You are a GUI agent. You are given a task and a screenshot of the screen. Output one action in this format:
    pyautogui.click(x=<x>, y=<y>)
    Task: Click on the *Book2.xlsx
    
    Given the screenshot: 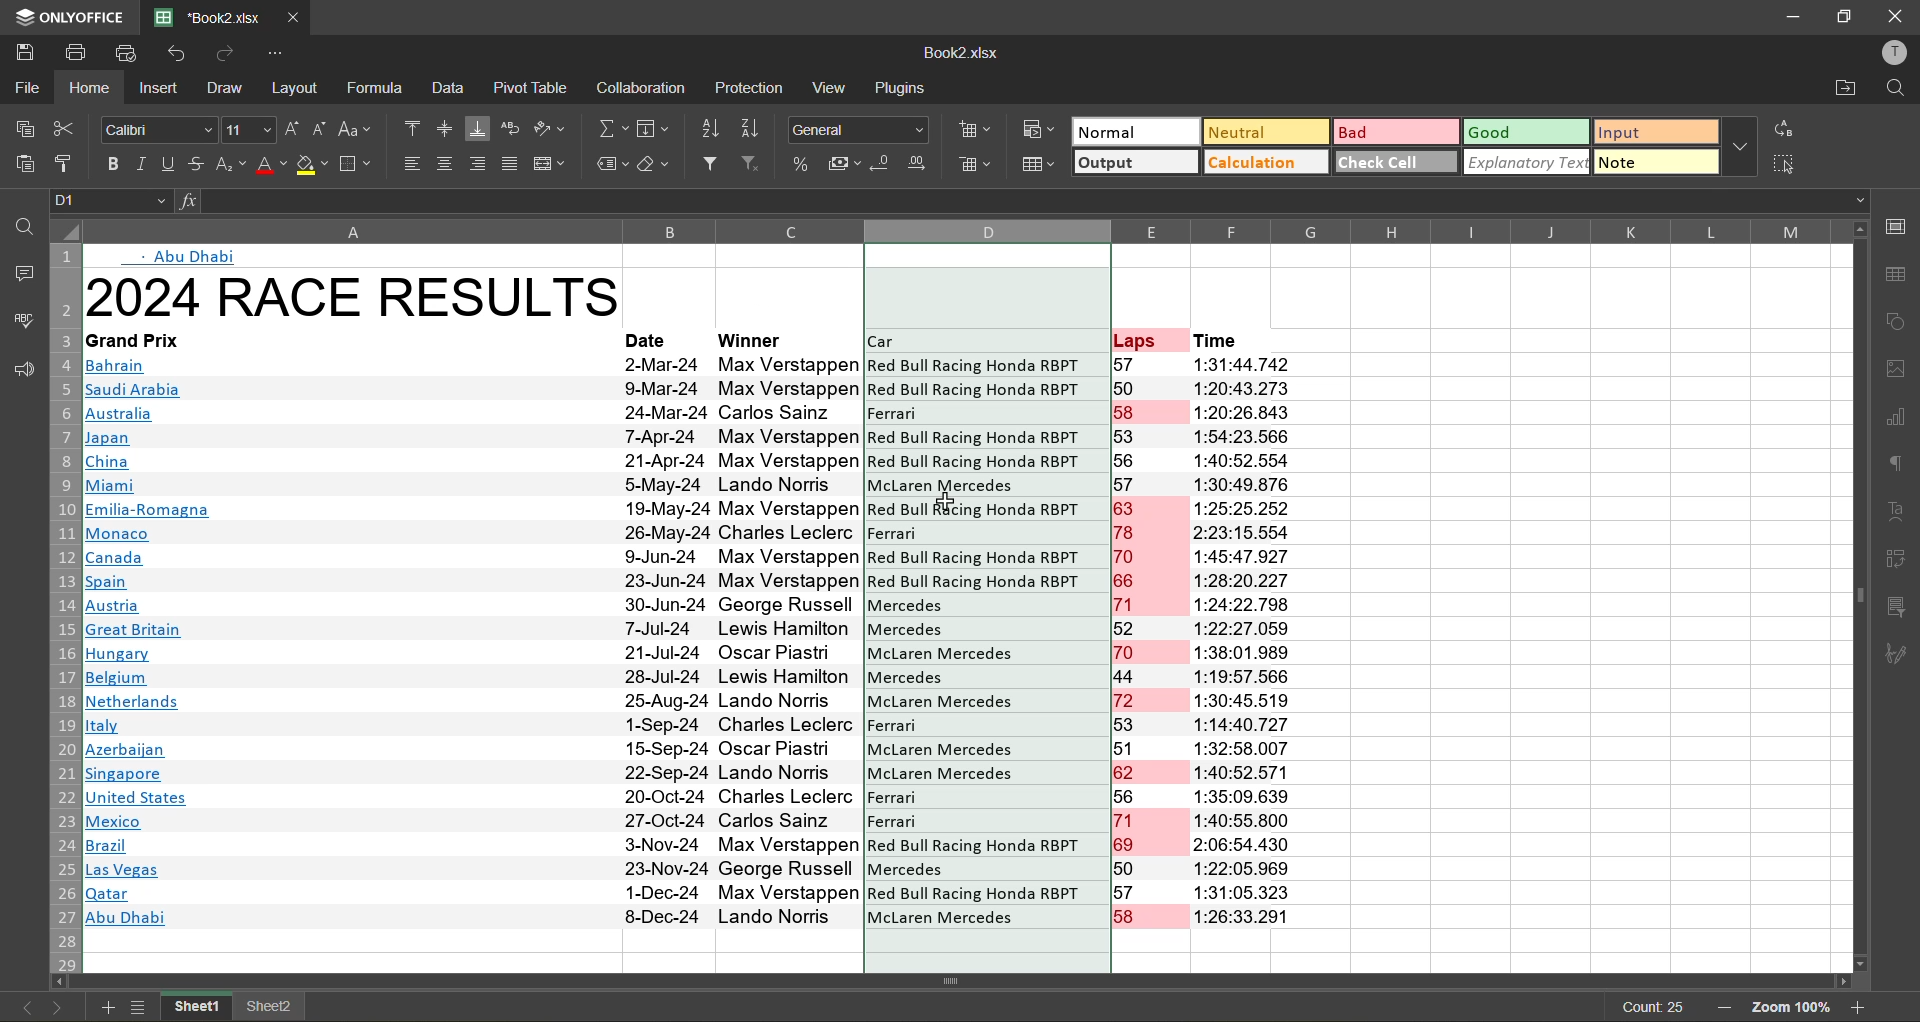 What is the action you would take?
    pyautogui.click(x=204, y=16)
    